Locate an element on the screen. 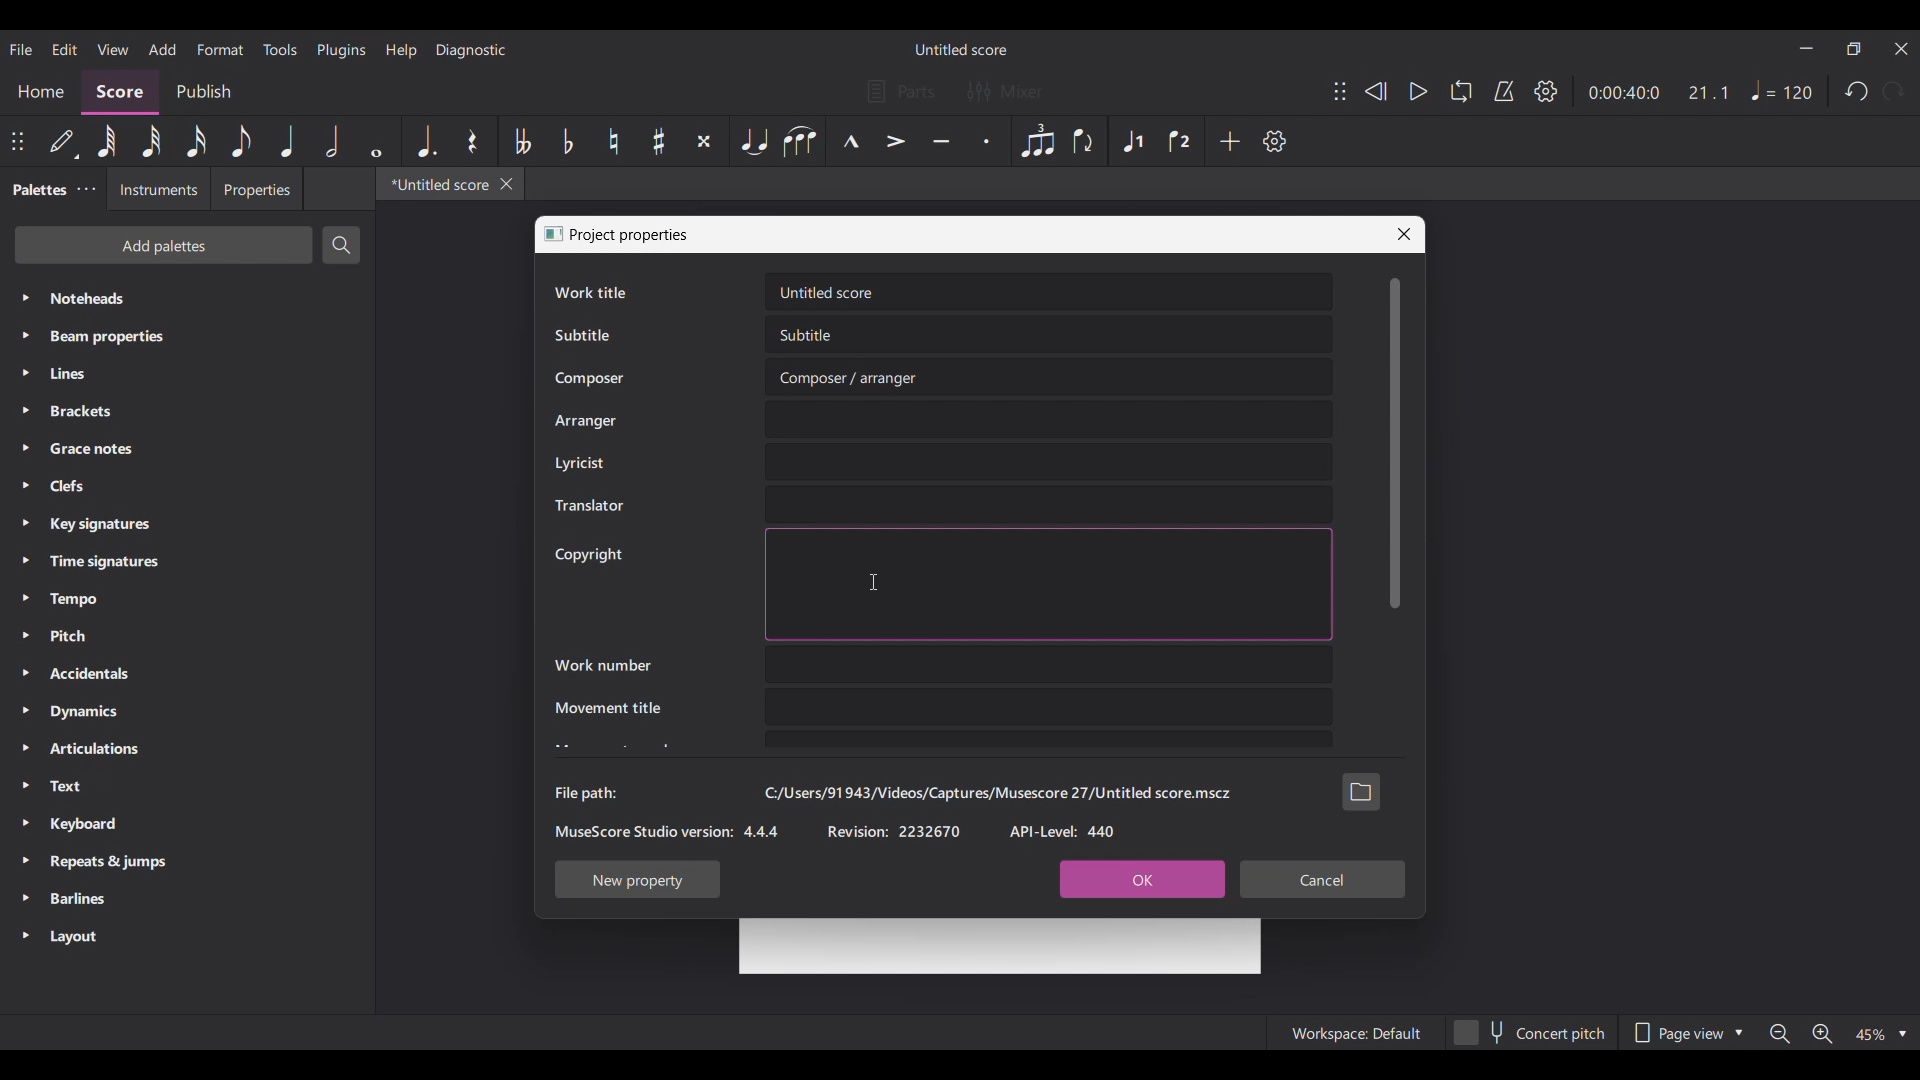 The image size is (1920, 1080). View menu is located at coordinates (113, 49).